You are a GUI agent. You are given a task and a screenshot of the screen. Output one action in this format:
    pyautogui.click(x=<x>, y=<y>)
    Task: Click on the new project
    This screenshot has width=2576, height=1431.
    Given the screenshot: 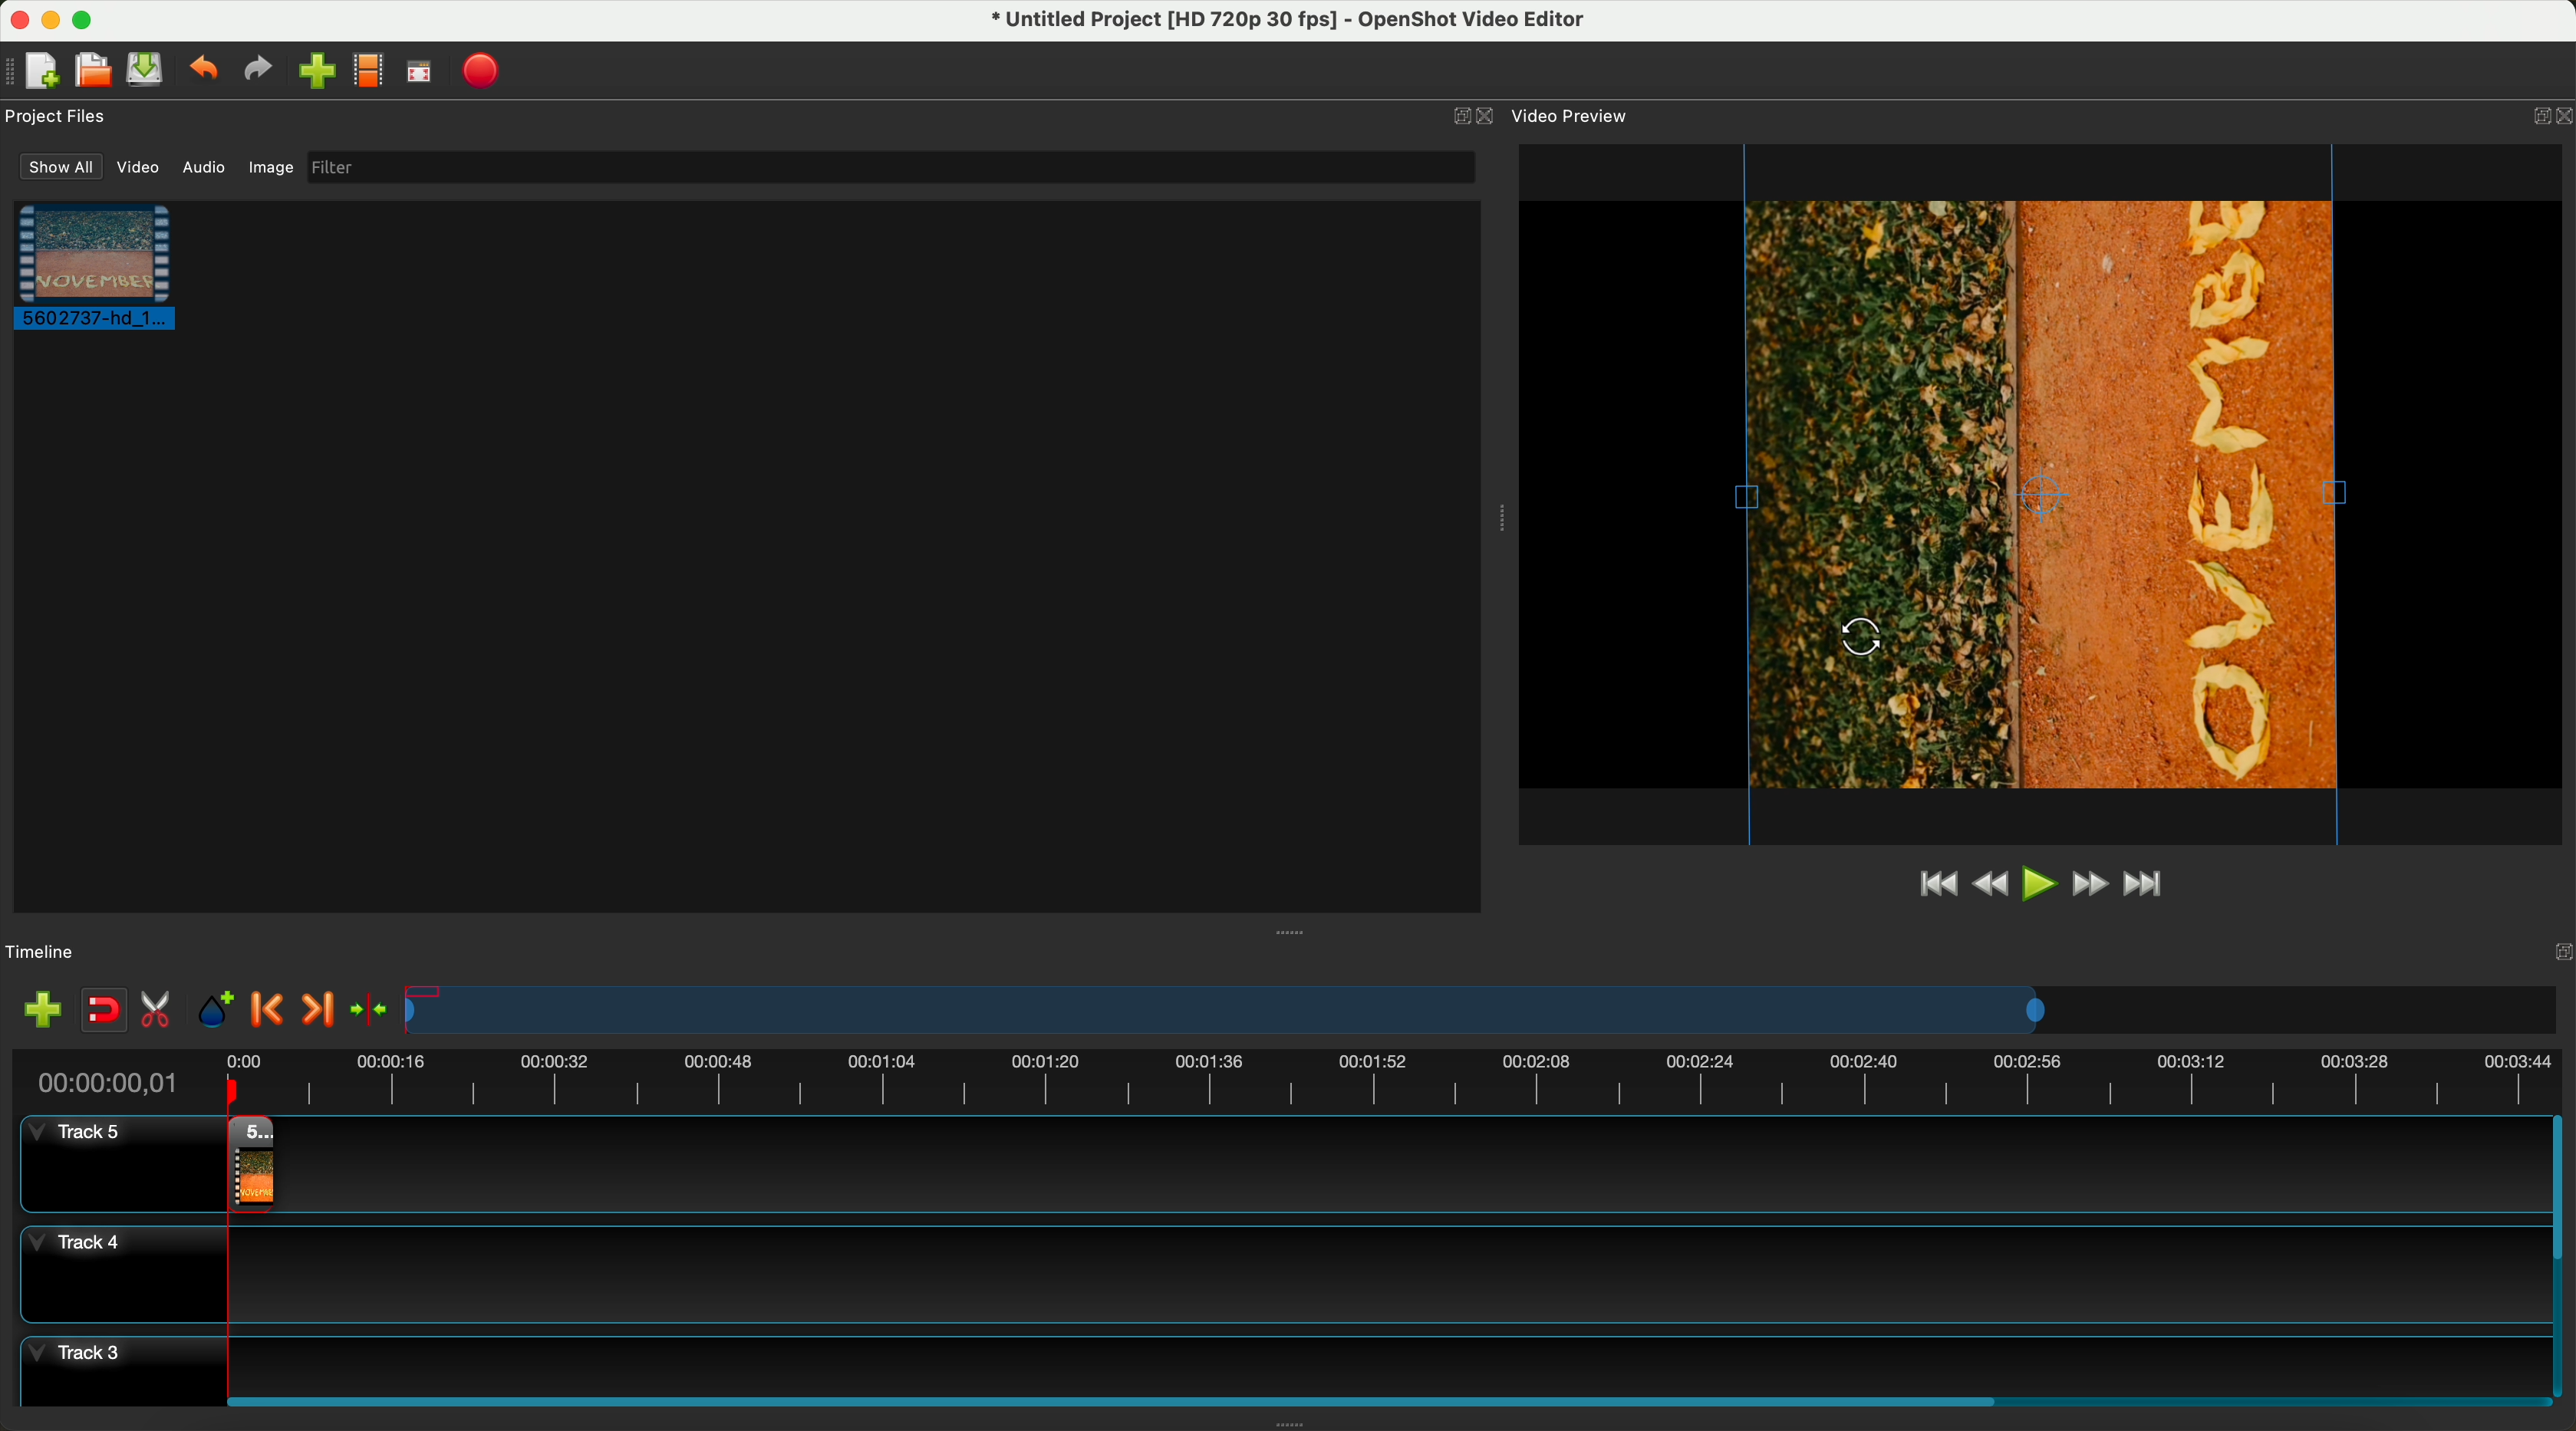 What is the action you would take?
    pyautogui.click(x=45, y=69)
    